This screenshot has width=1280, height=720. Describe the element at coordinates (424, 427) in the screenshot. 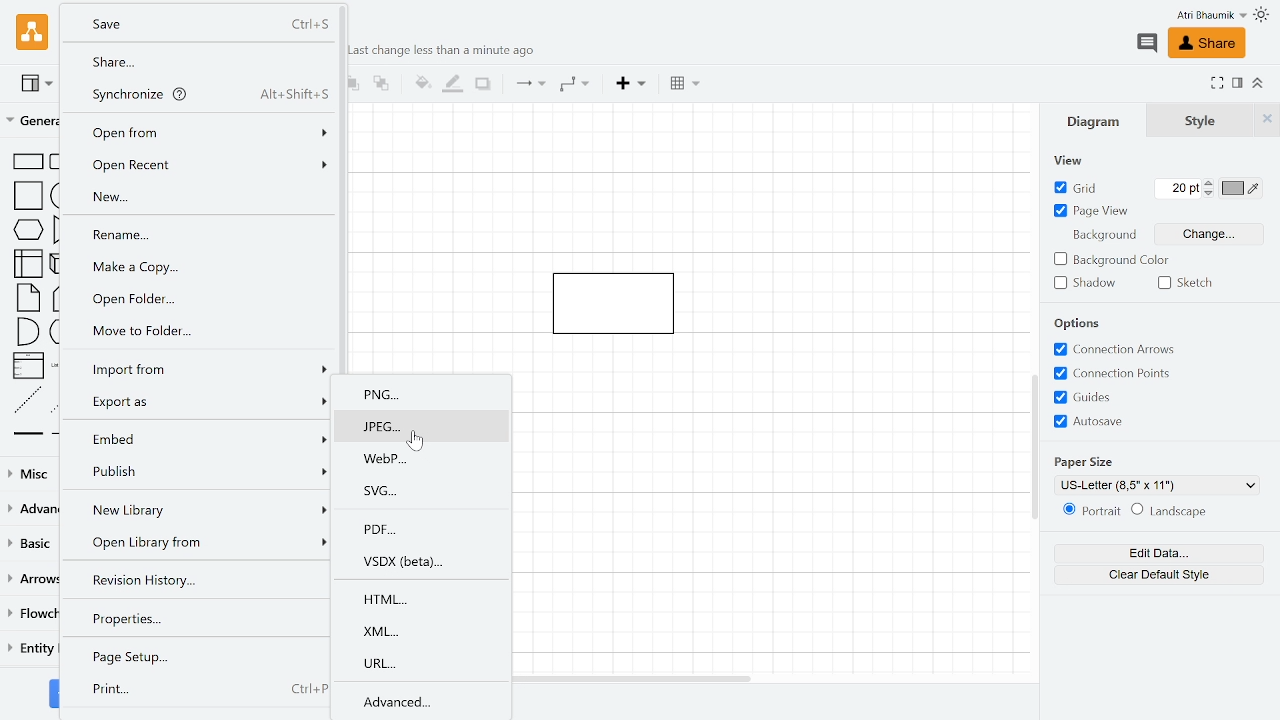

I see `JPEG` at that location.